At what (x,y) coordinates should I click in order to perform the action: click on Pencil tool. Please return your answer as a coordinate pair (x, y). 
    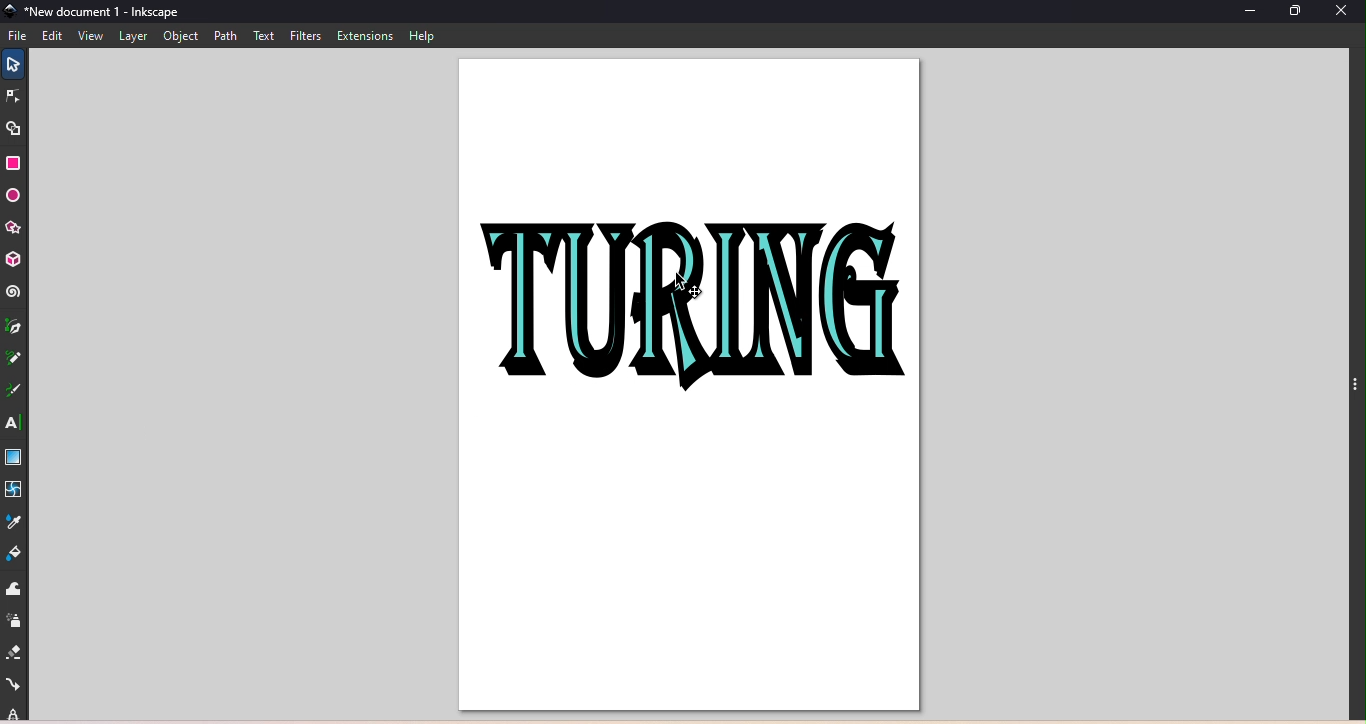
    Looking at the image, I should click on (14, 363).